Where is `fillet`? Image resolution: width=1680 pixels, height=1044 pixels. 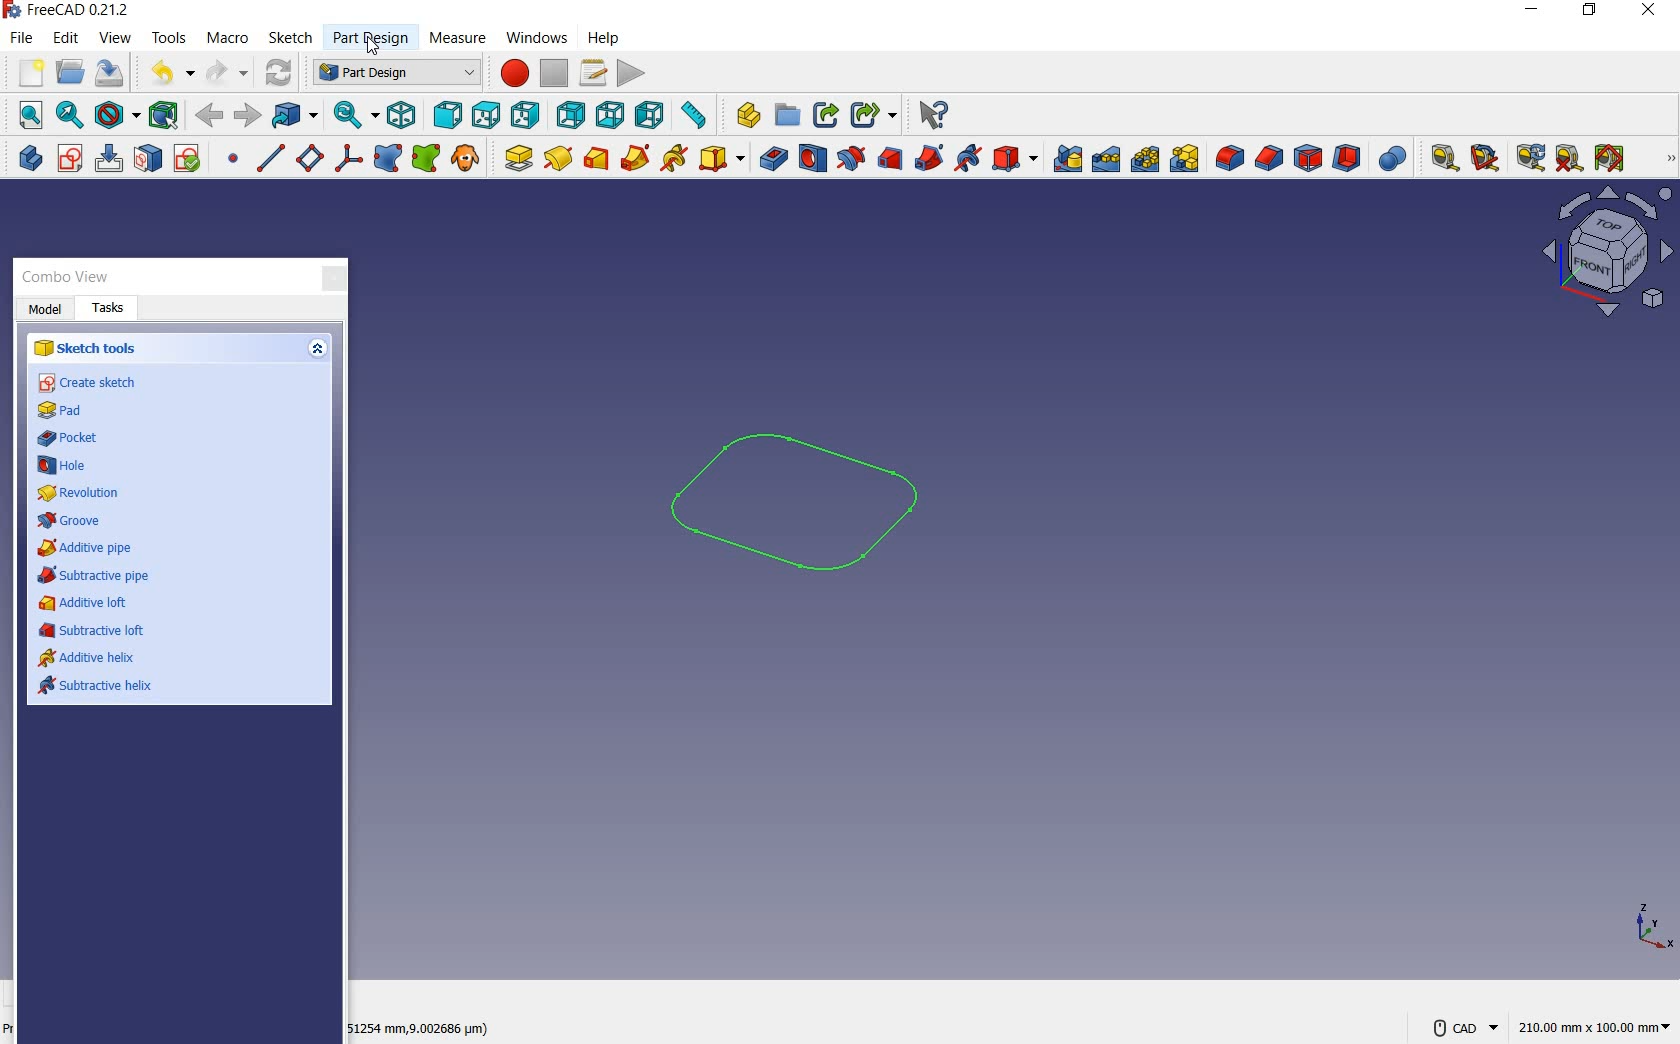
fillet is located at coordinates (1230, 159).